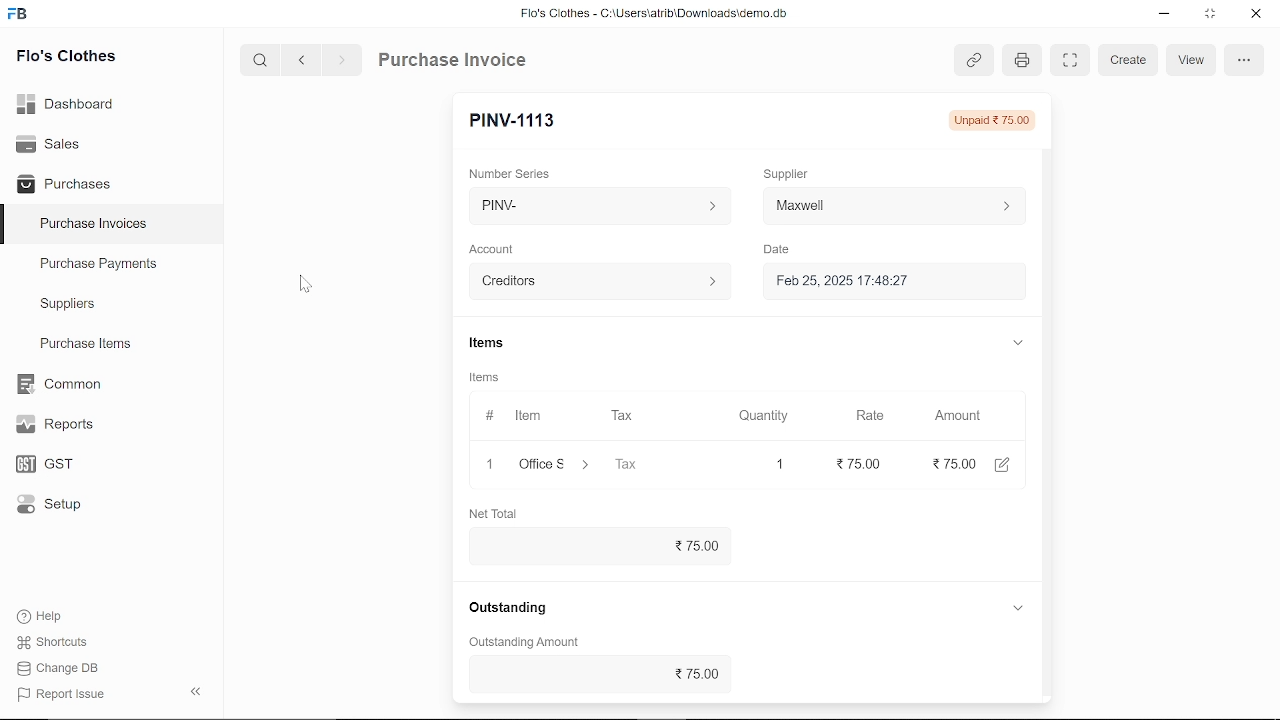 The height and width of the screenshot is (720, 1280). What do you see at coordinates (342, 63) in the screenshot?
I see `next` at bounding box center [342, 63].